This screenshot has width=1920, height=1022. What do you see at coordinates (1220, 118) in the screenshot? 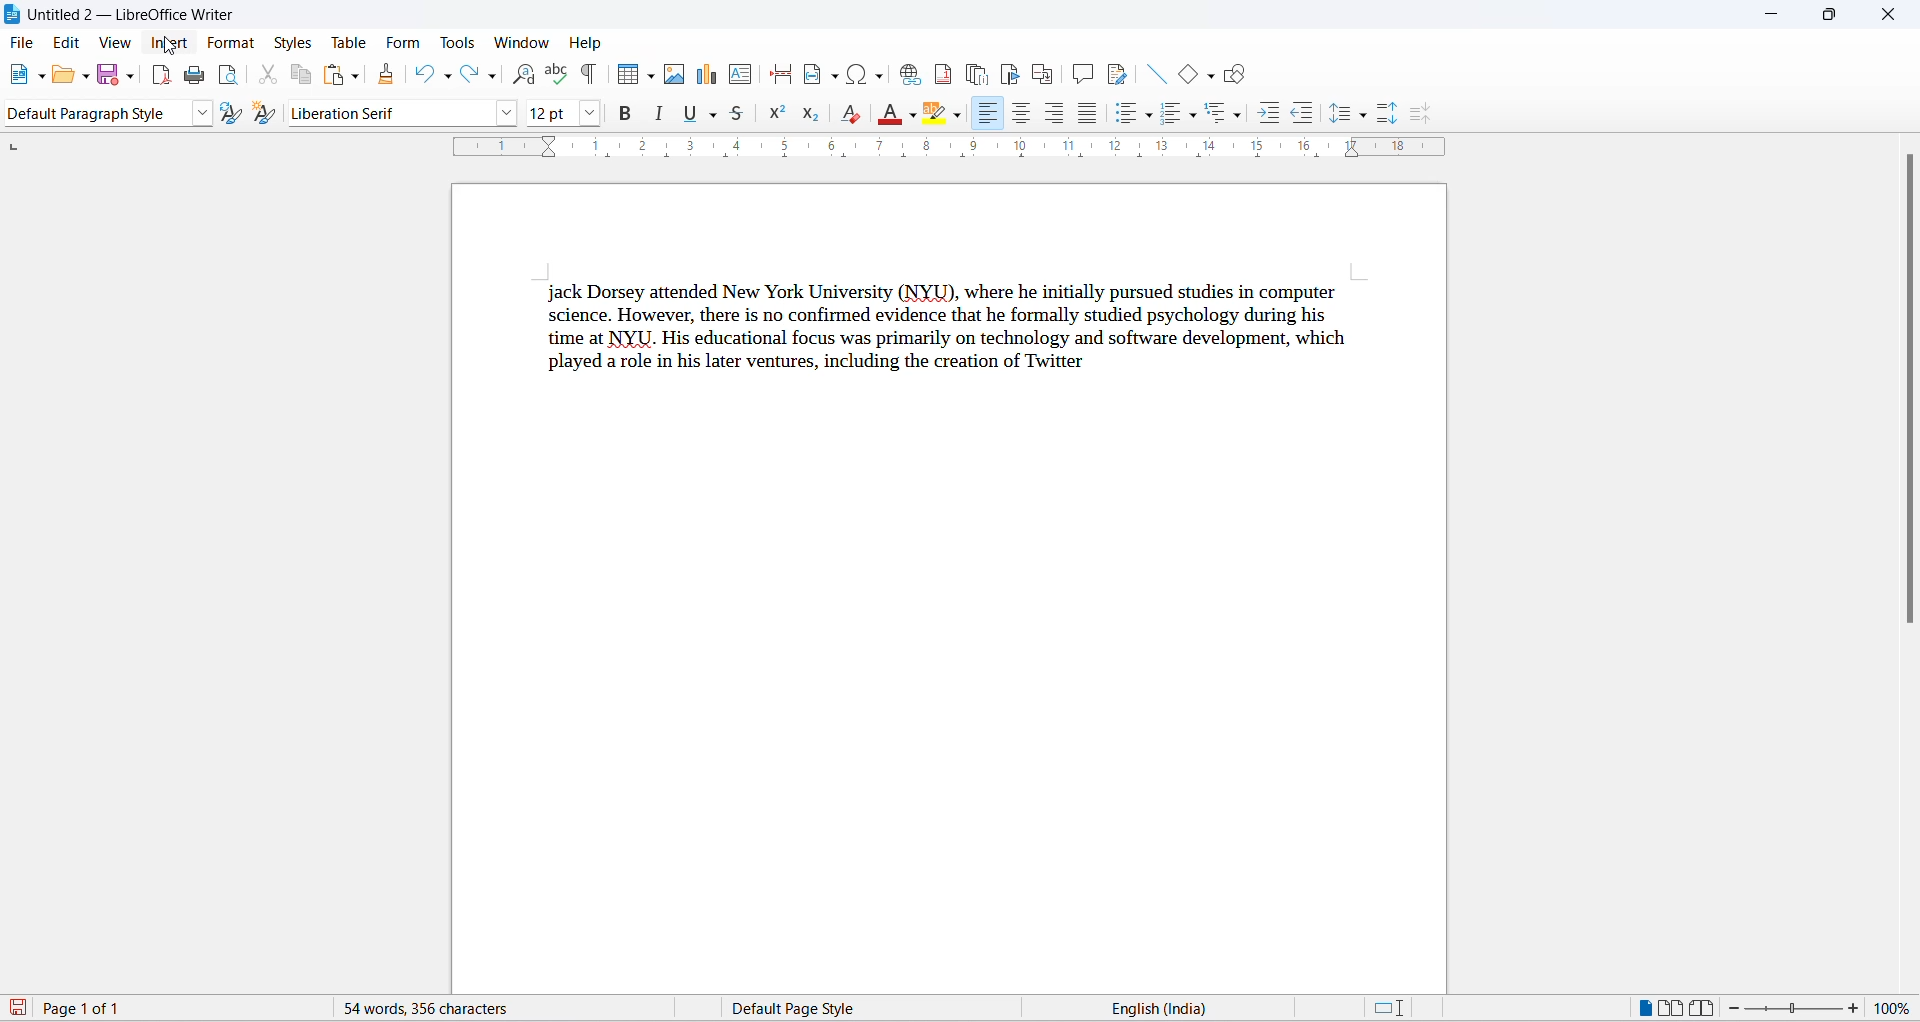
I see `select outline format` at bounding box center [1220, 118].